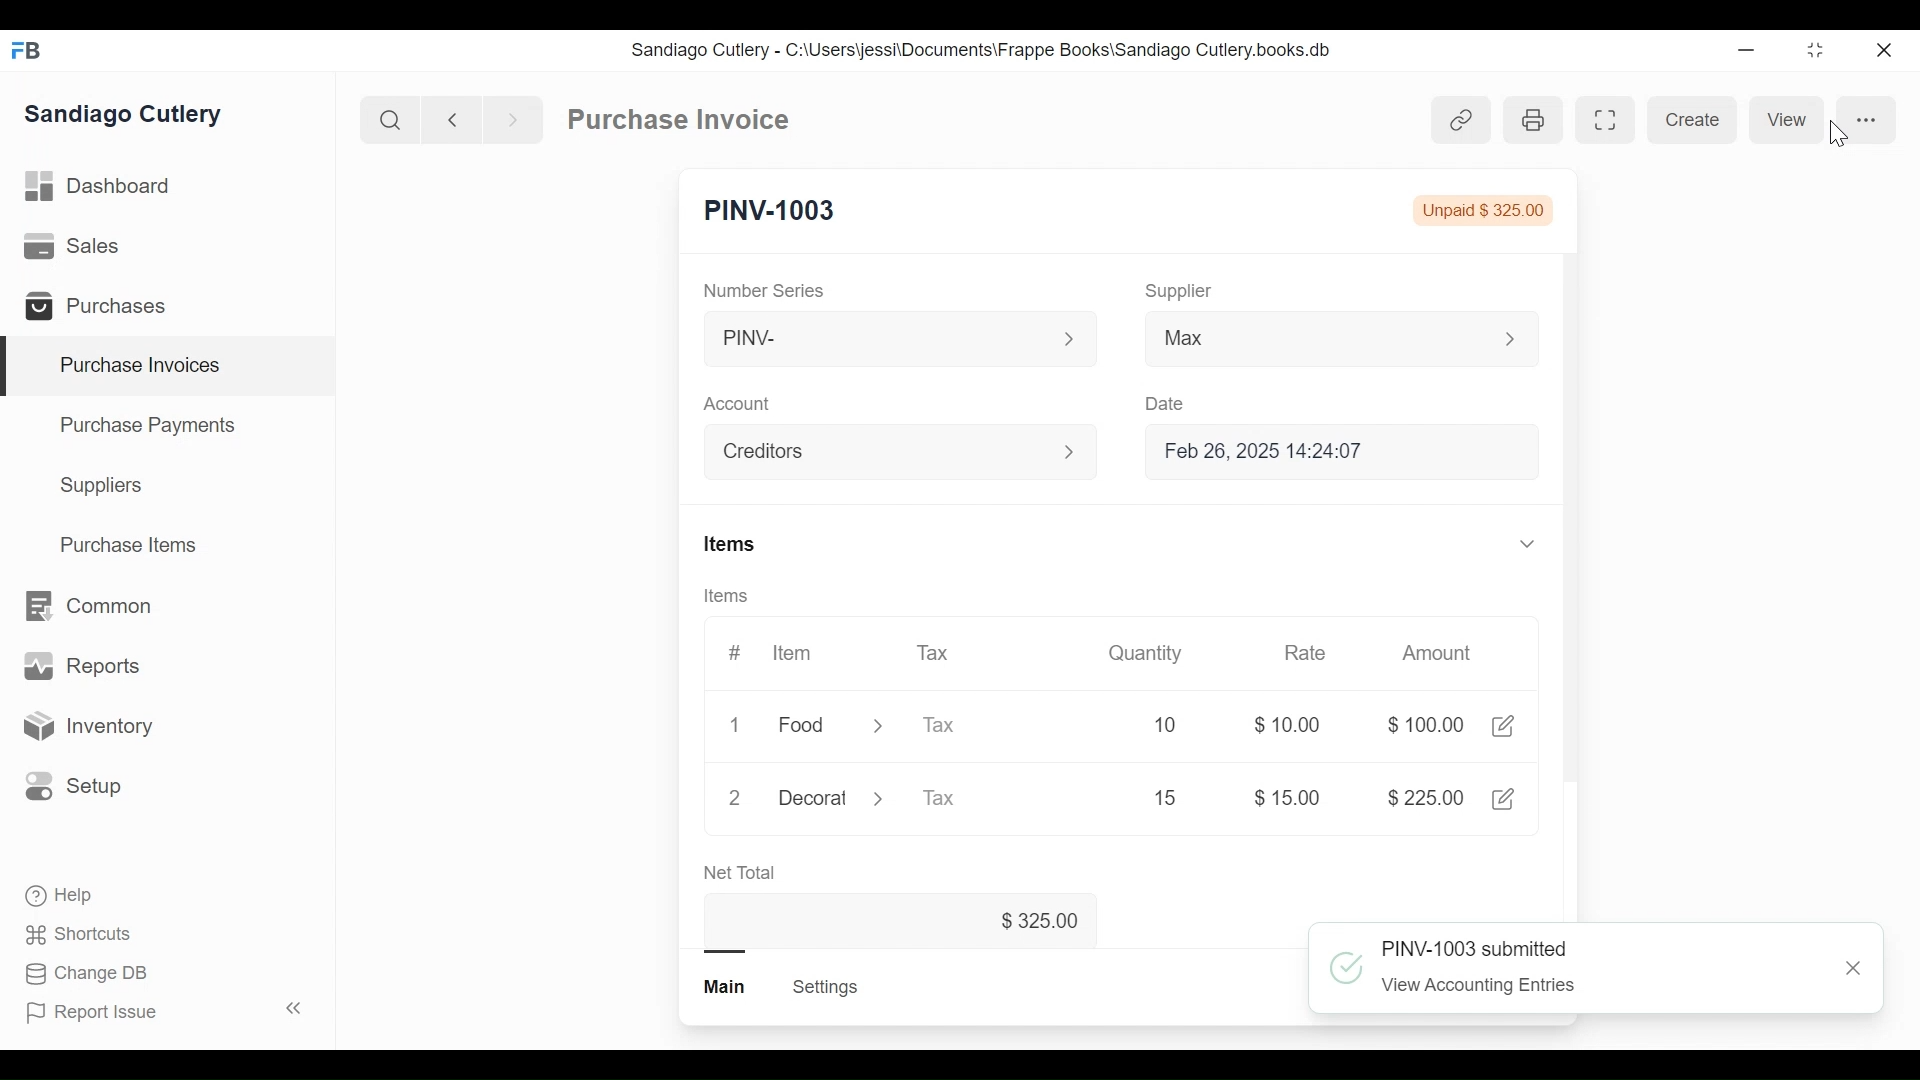 The height and width of the screenshot is (1080, 1920). I want to click on Tax, so click(932, 652).